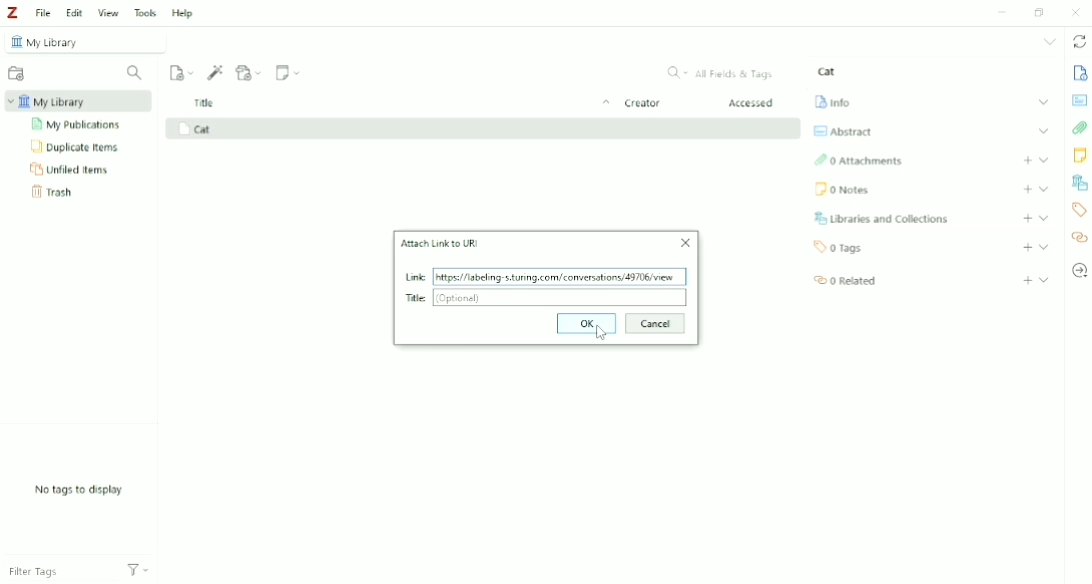  What do you see at coordinates (1051, 41) in the screenshot?
I see `List all tabs` at bounding box center [1051, 41].